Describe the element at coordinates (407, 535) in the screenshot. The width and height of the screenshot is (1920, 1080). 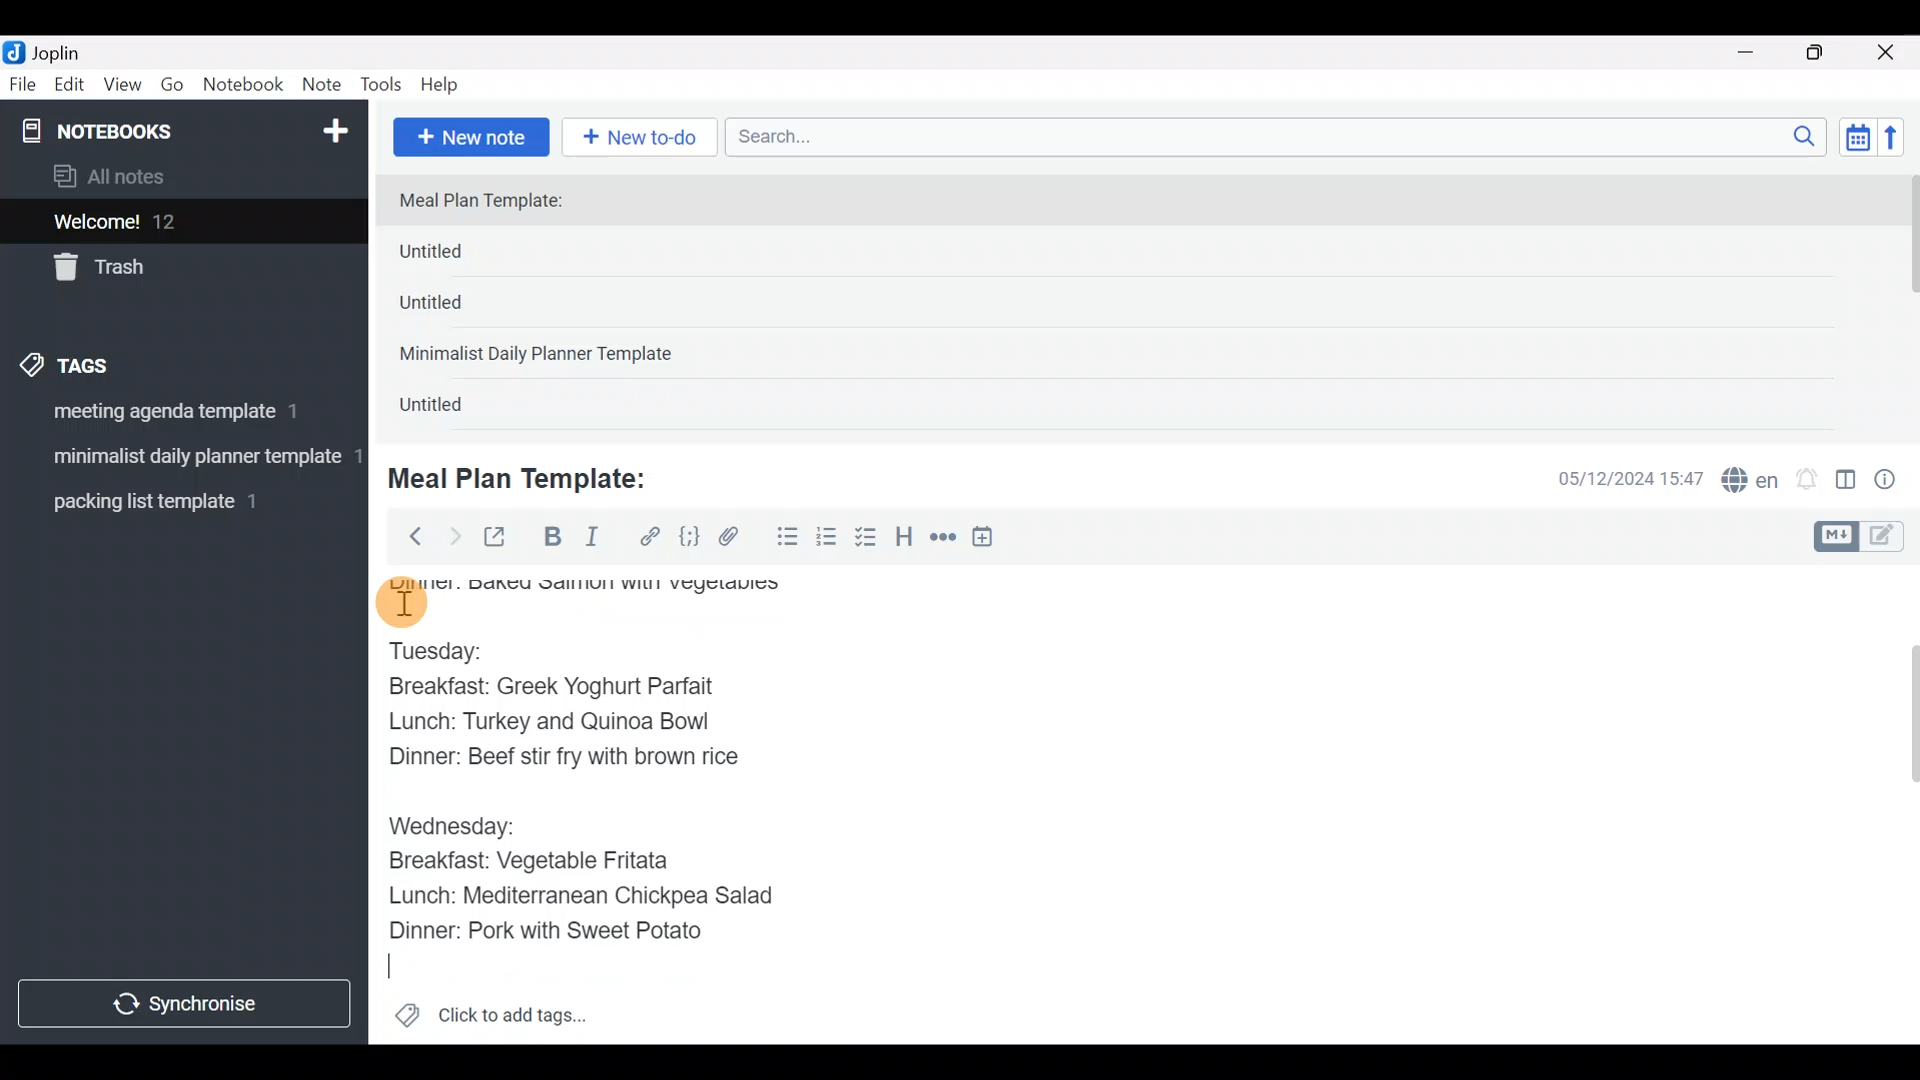
I see `Back` at that location.